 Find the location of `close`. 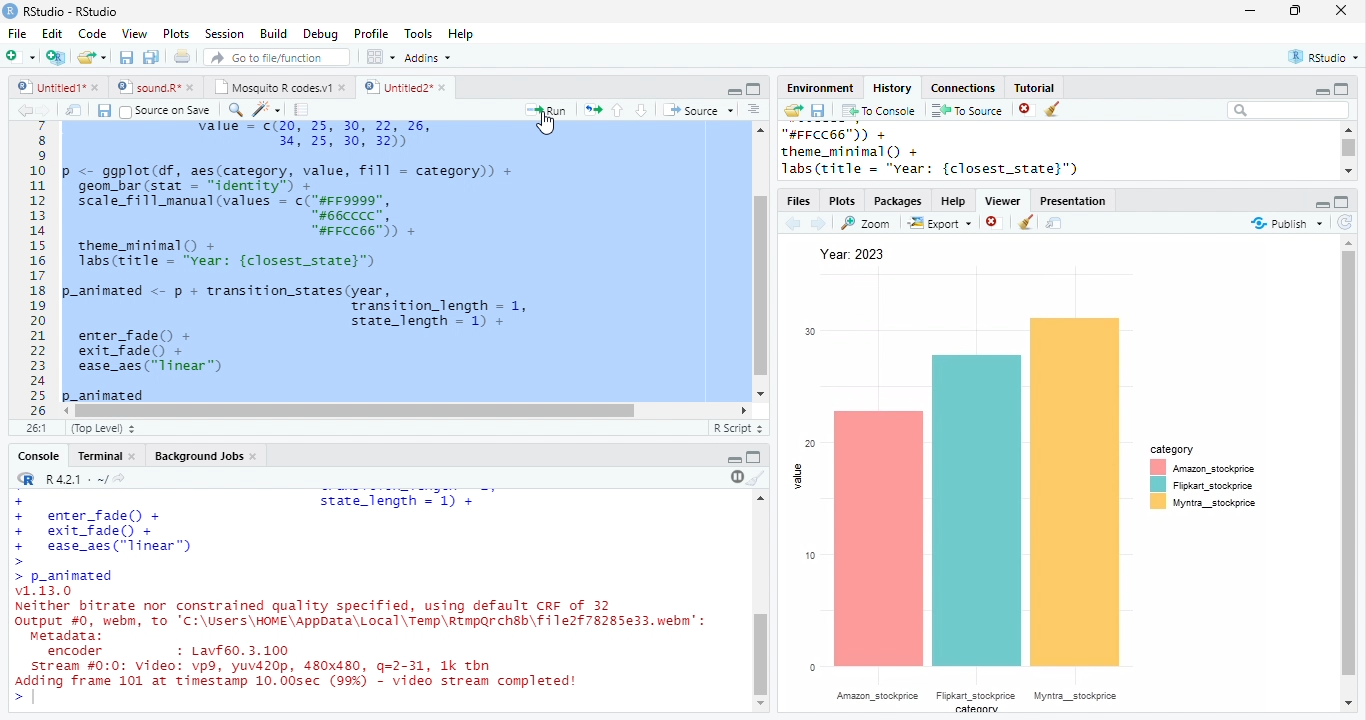

close is located at coordinates (134, 457).